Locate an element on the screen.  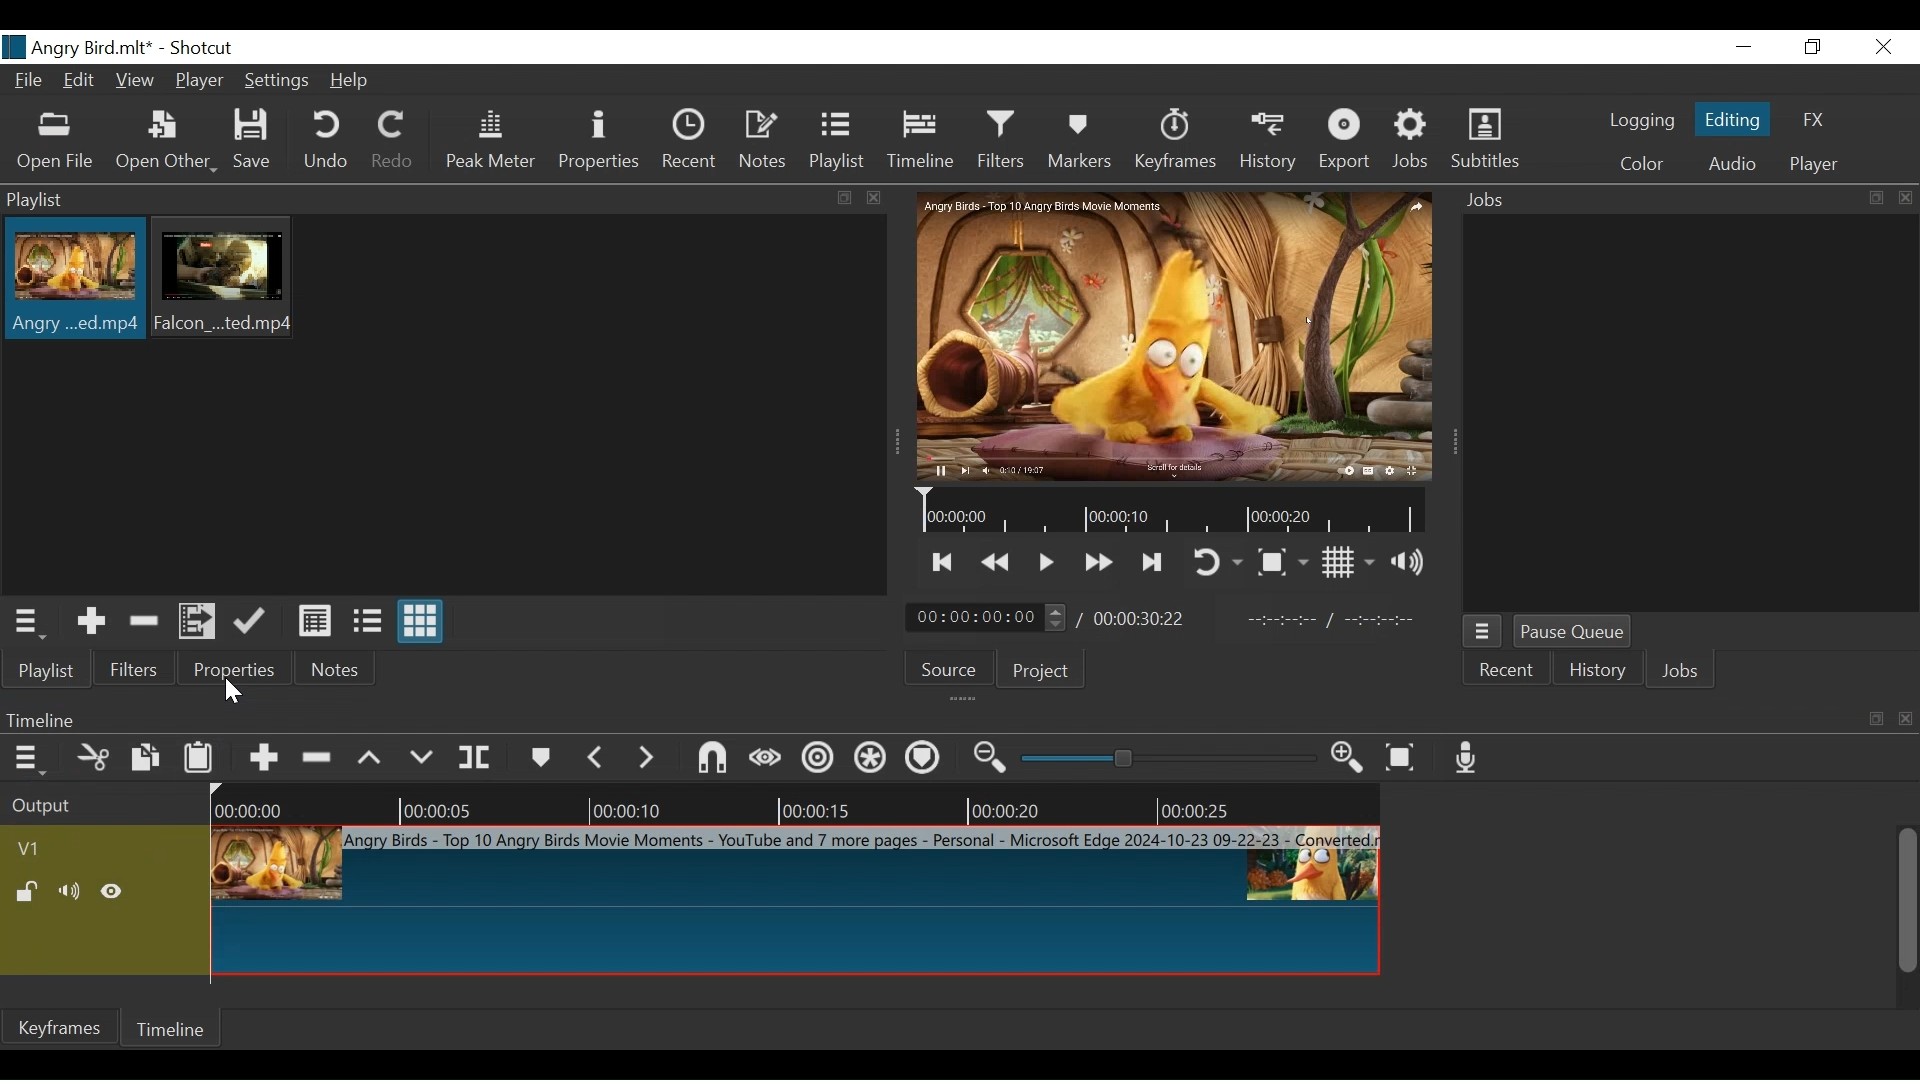
Slider is located at coordinates (1169, 758).